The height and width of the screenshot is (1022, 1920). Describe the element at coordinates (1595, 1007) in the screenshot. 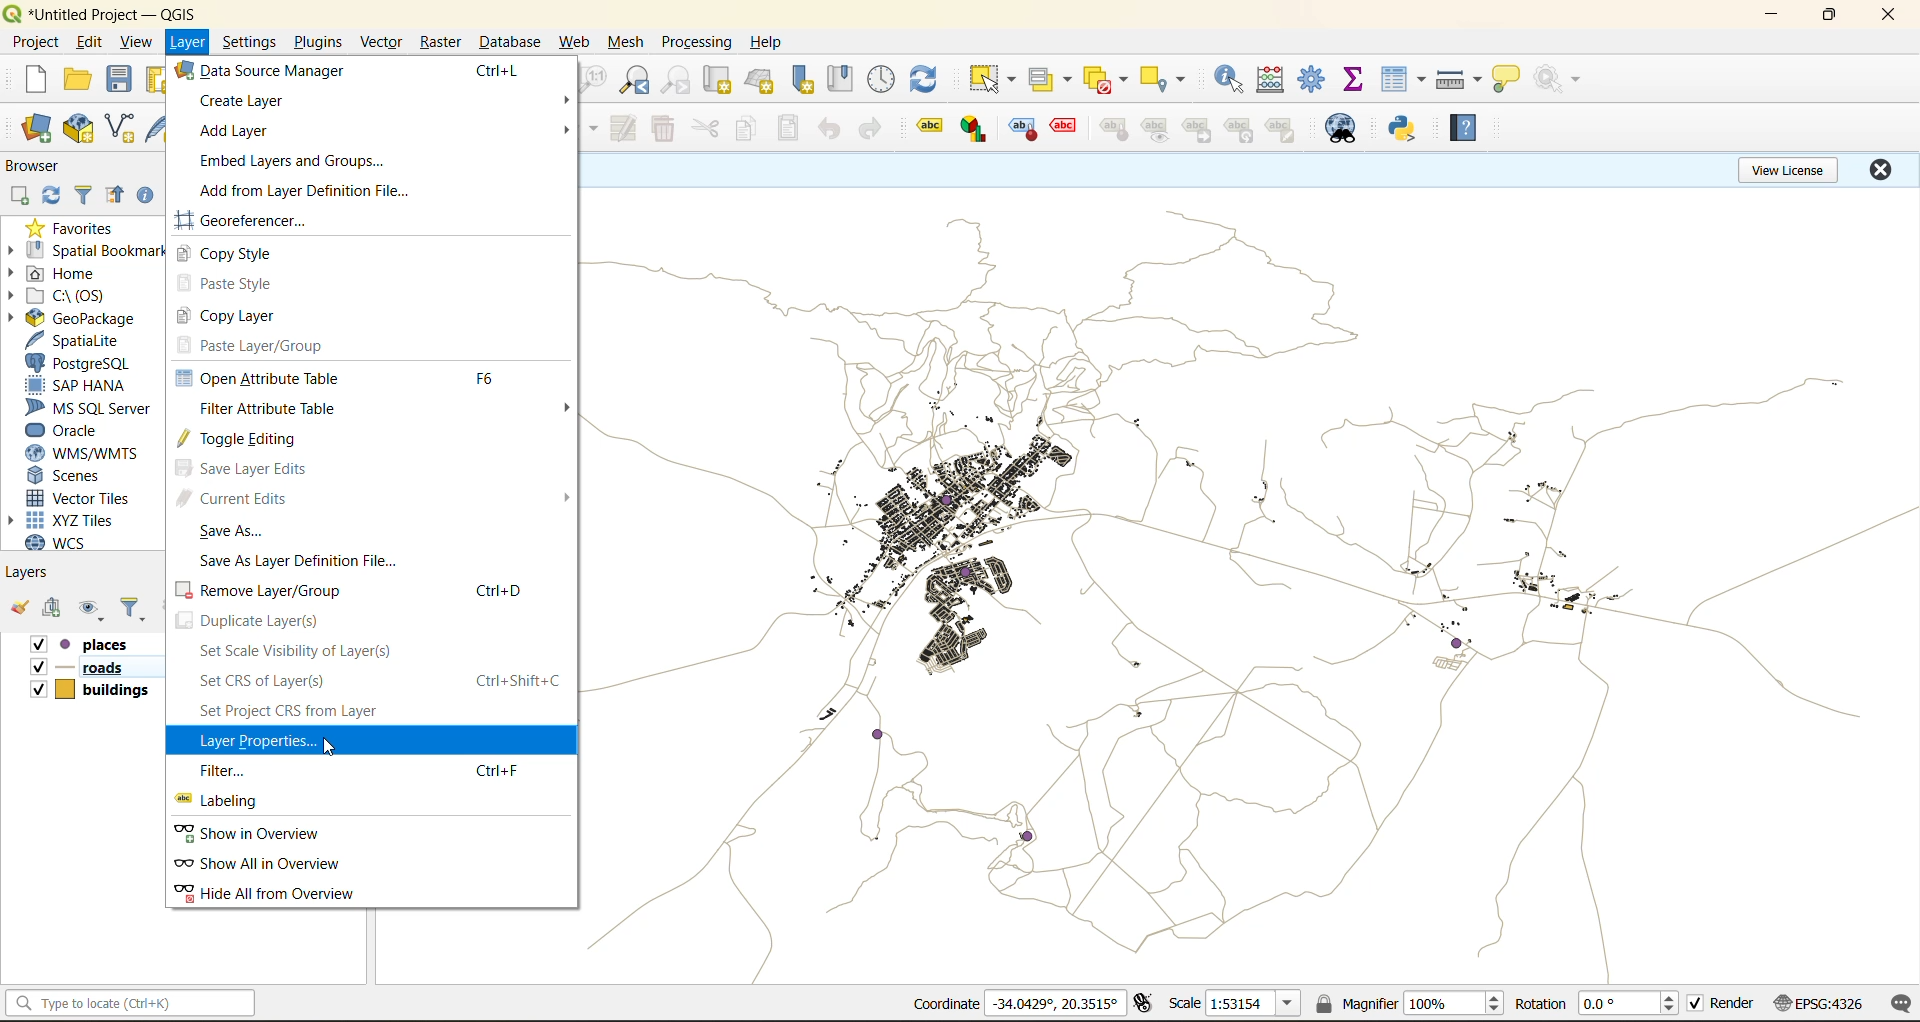

I see `rotation` at that location.